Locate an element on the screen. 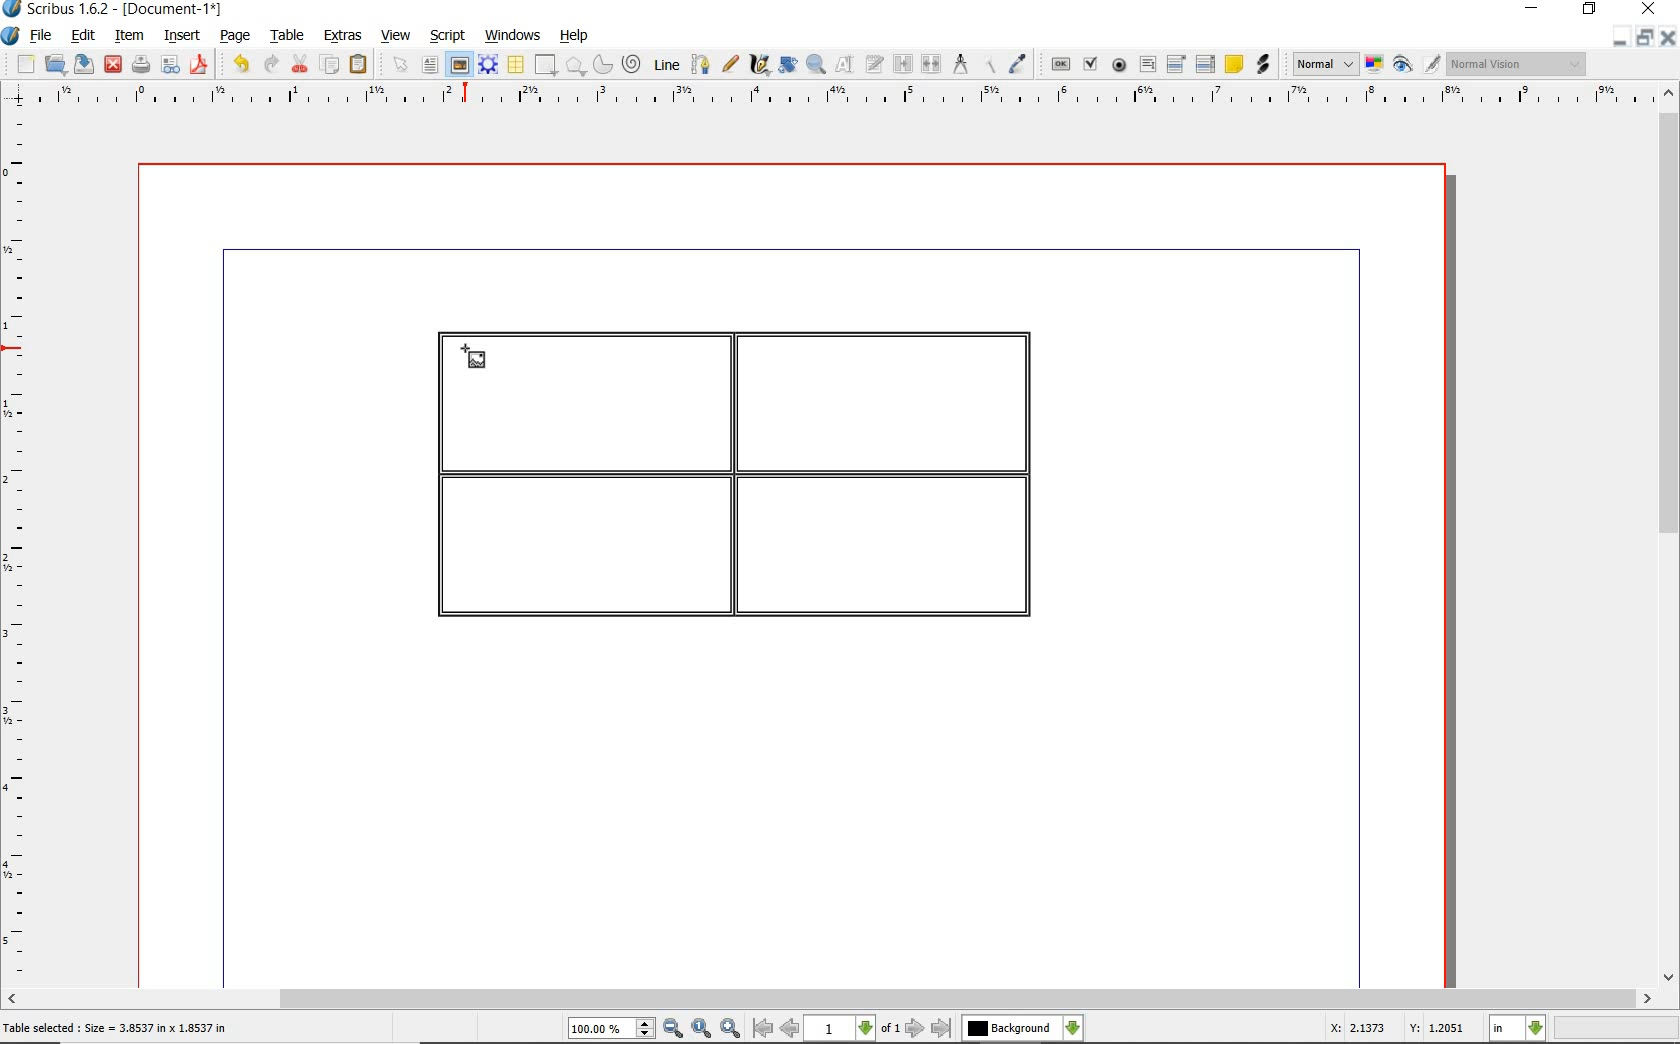 The height and width of the screenshot is (1044, 1680). save is located at coordinates (85, 63).